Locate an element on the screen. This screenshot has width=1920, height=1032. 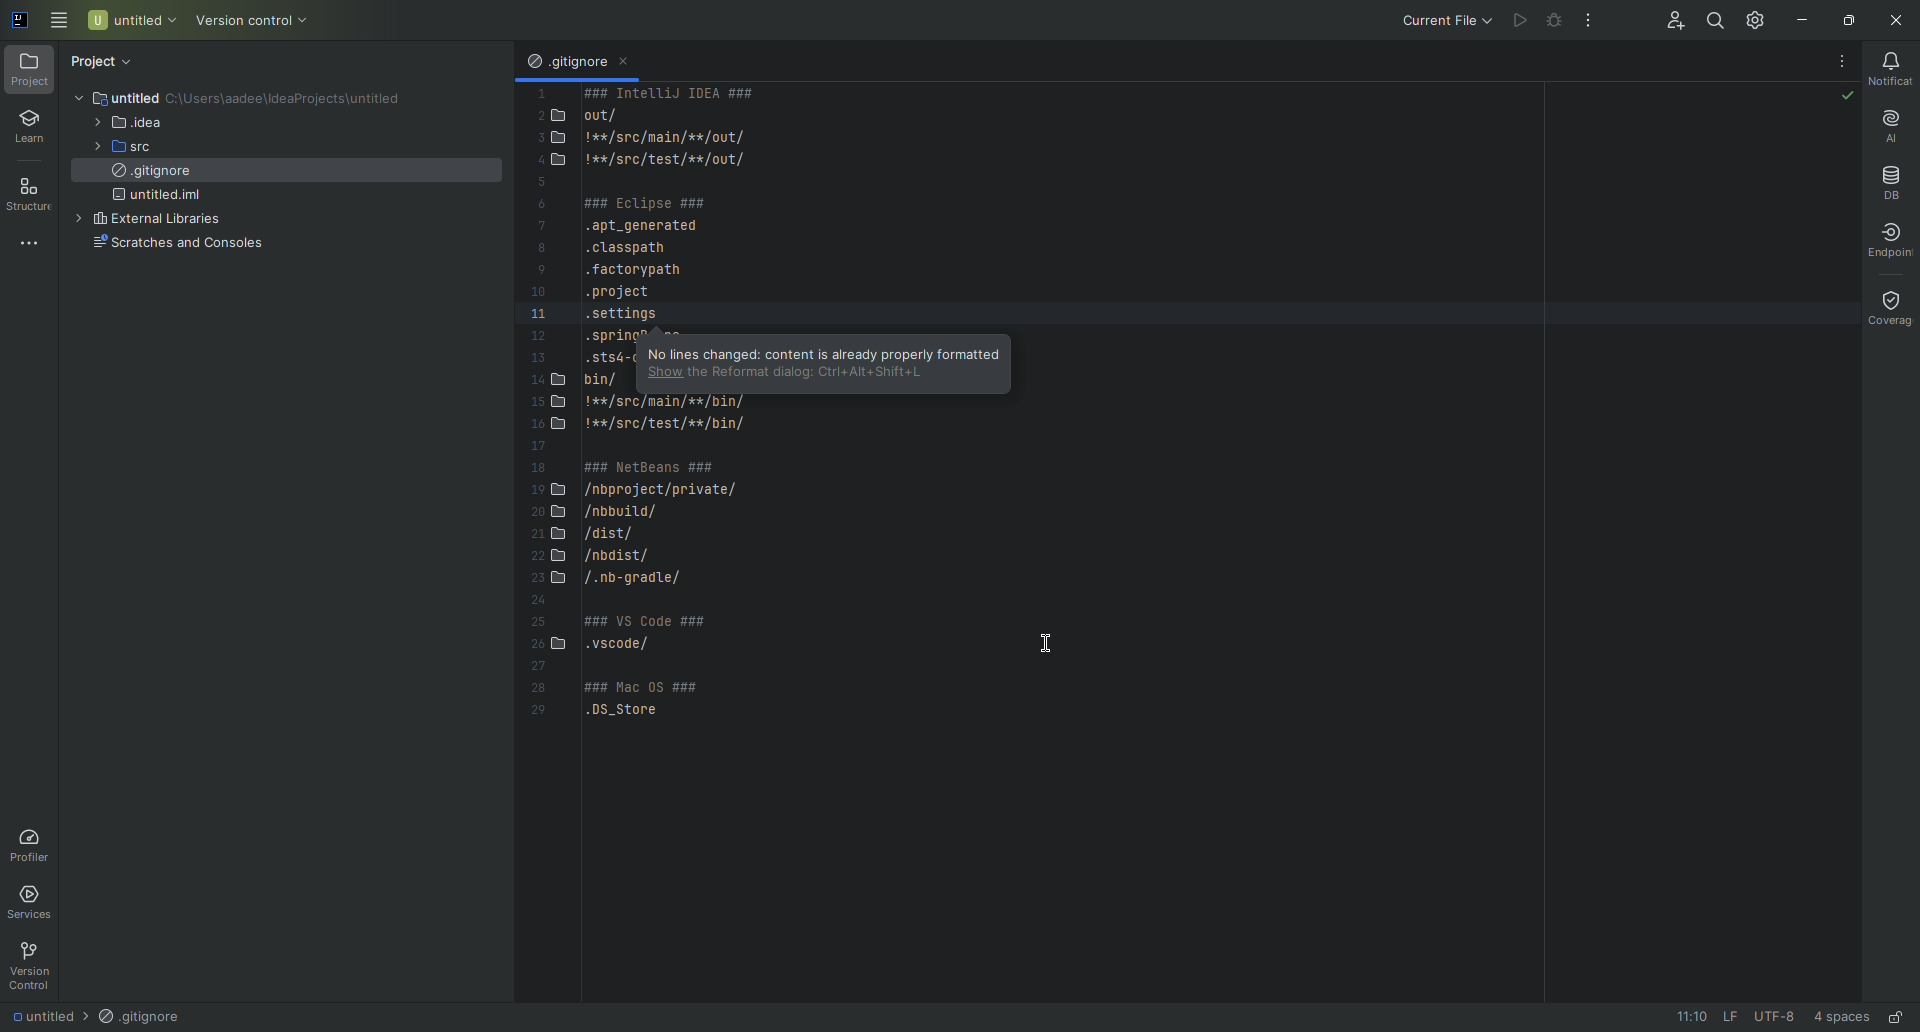
external libraries is located at coordinates (166, 221).